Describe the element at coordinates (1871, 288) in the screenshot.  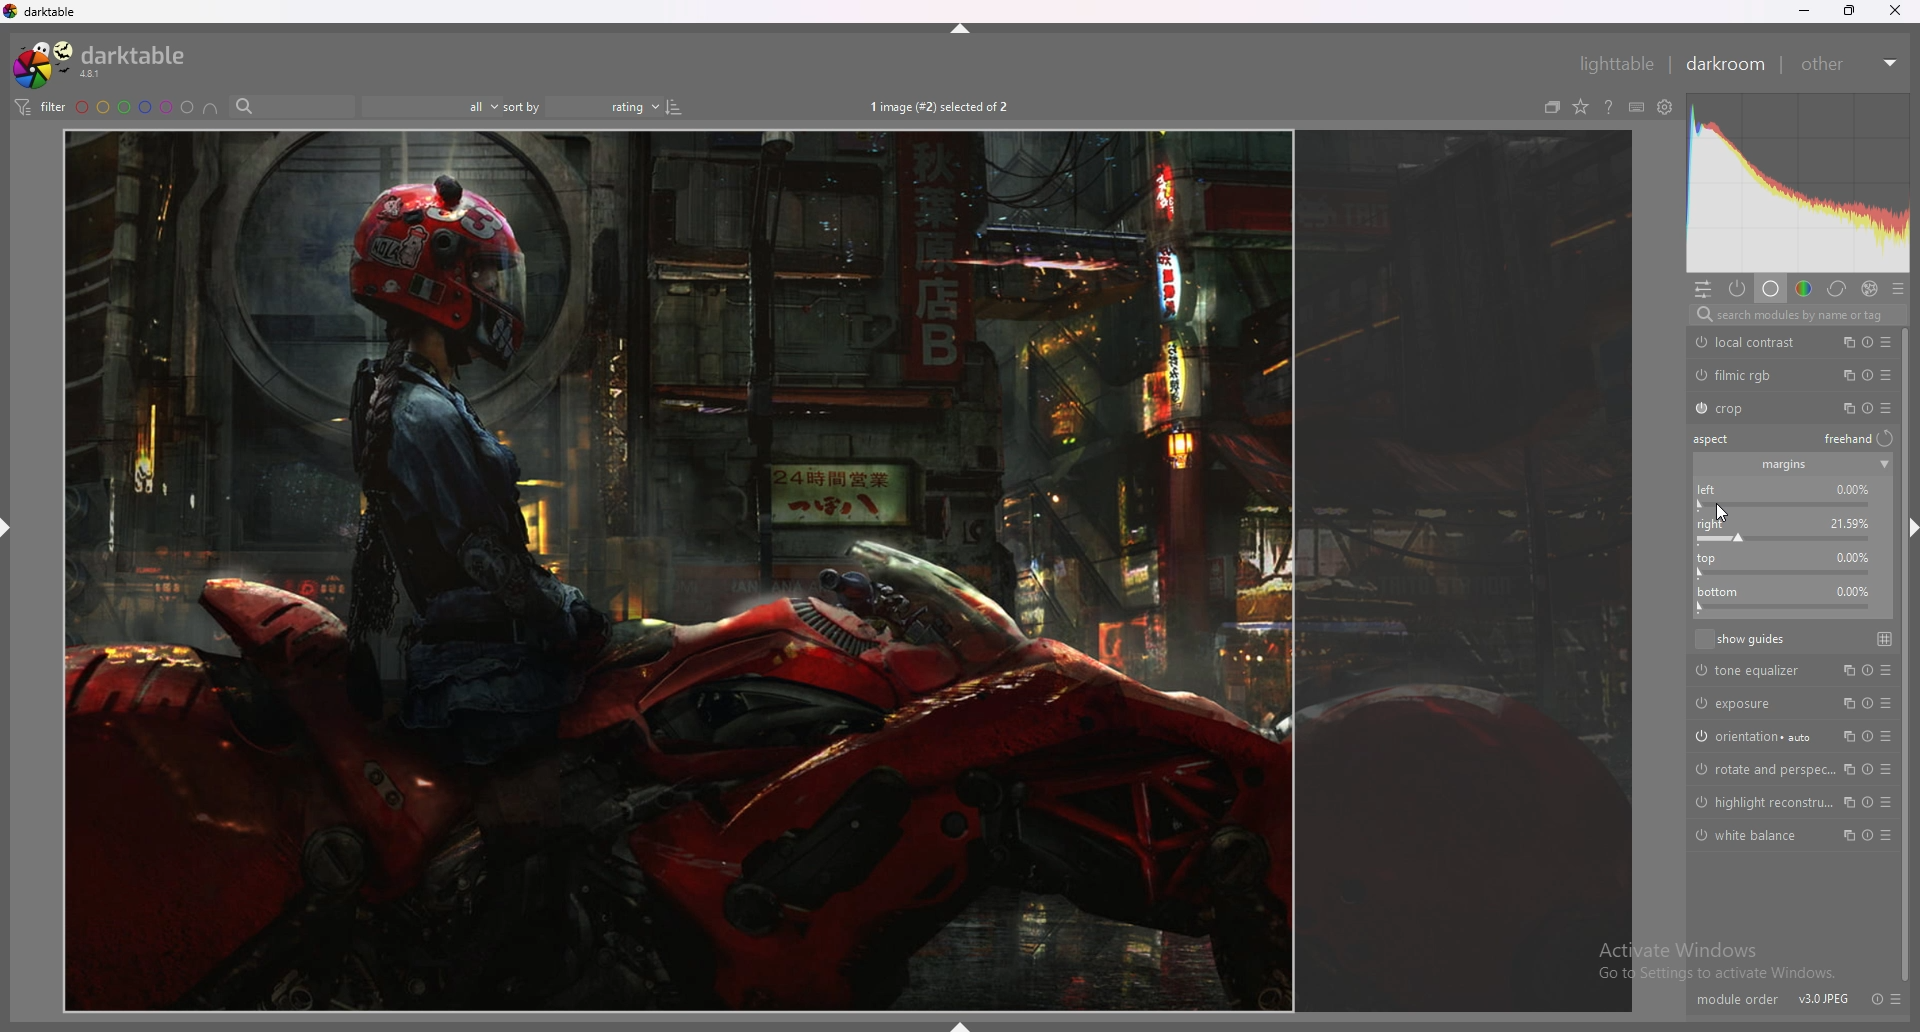
I see `effect` at that location.